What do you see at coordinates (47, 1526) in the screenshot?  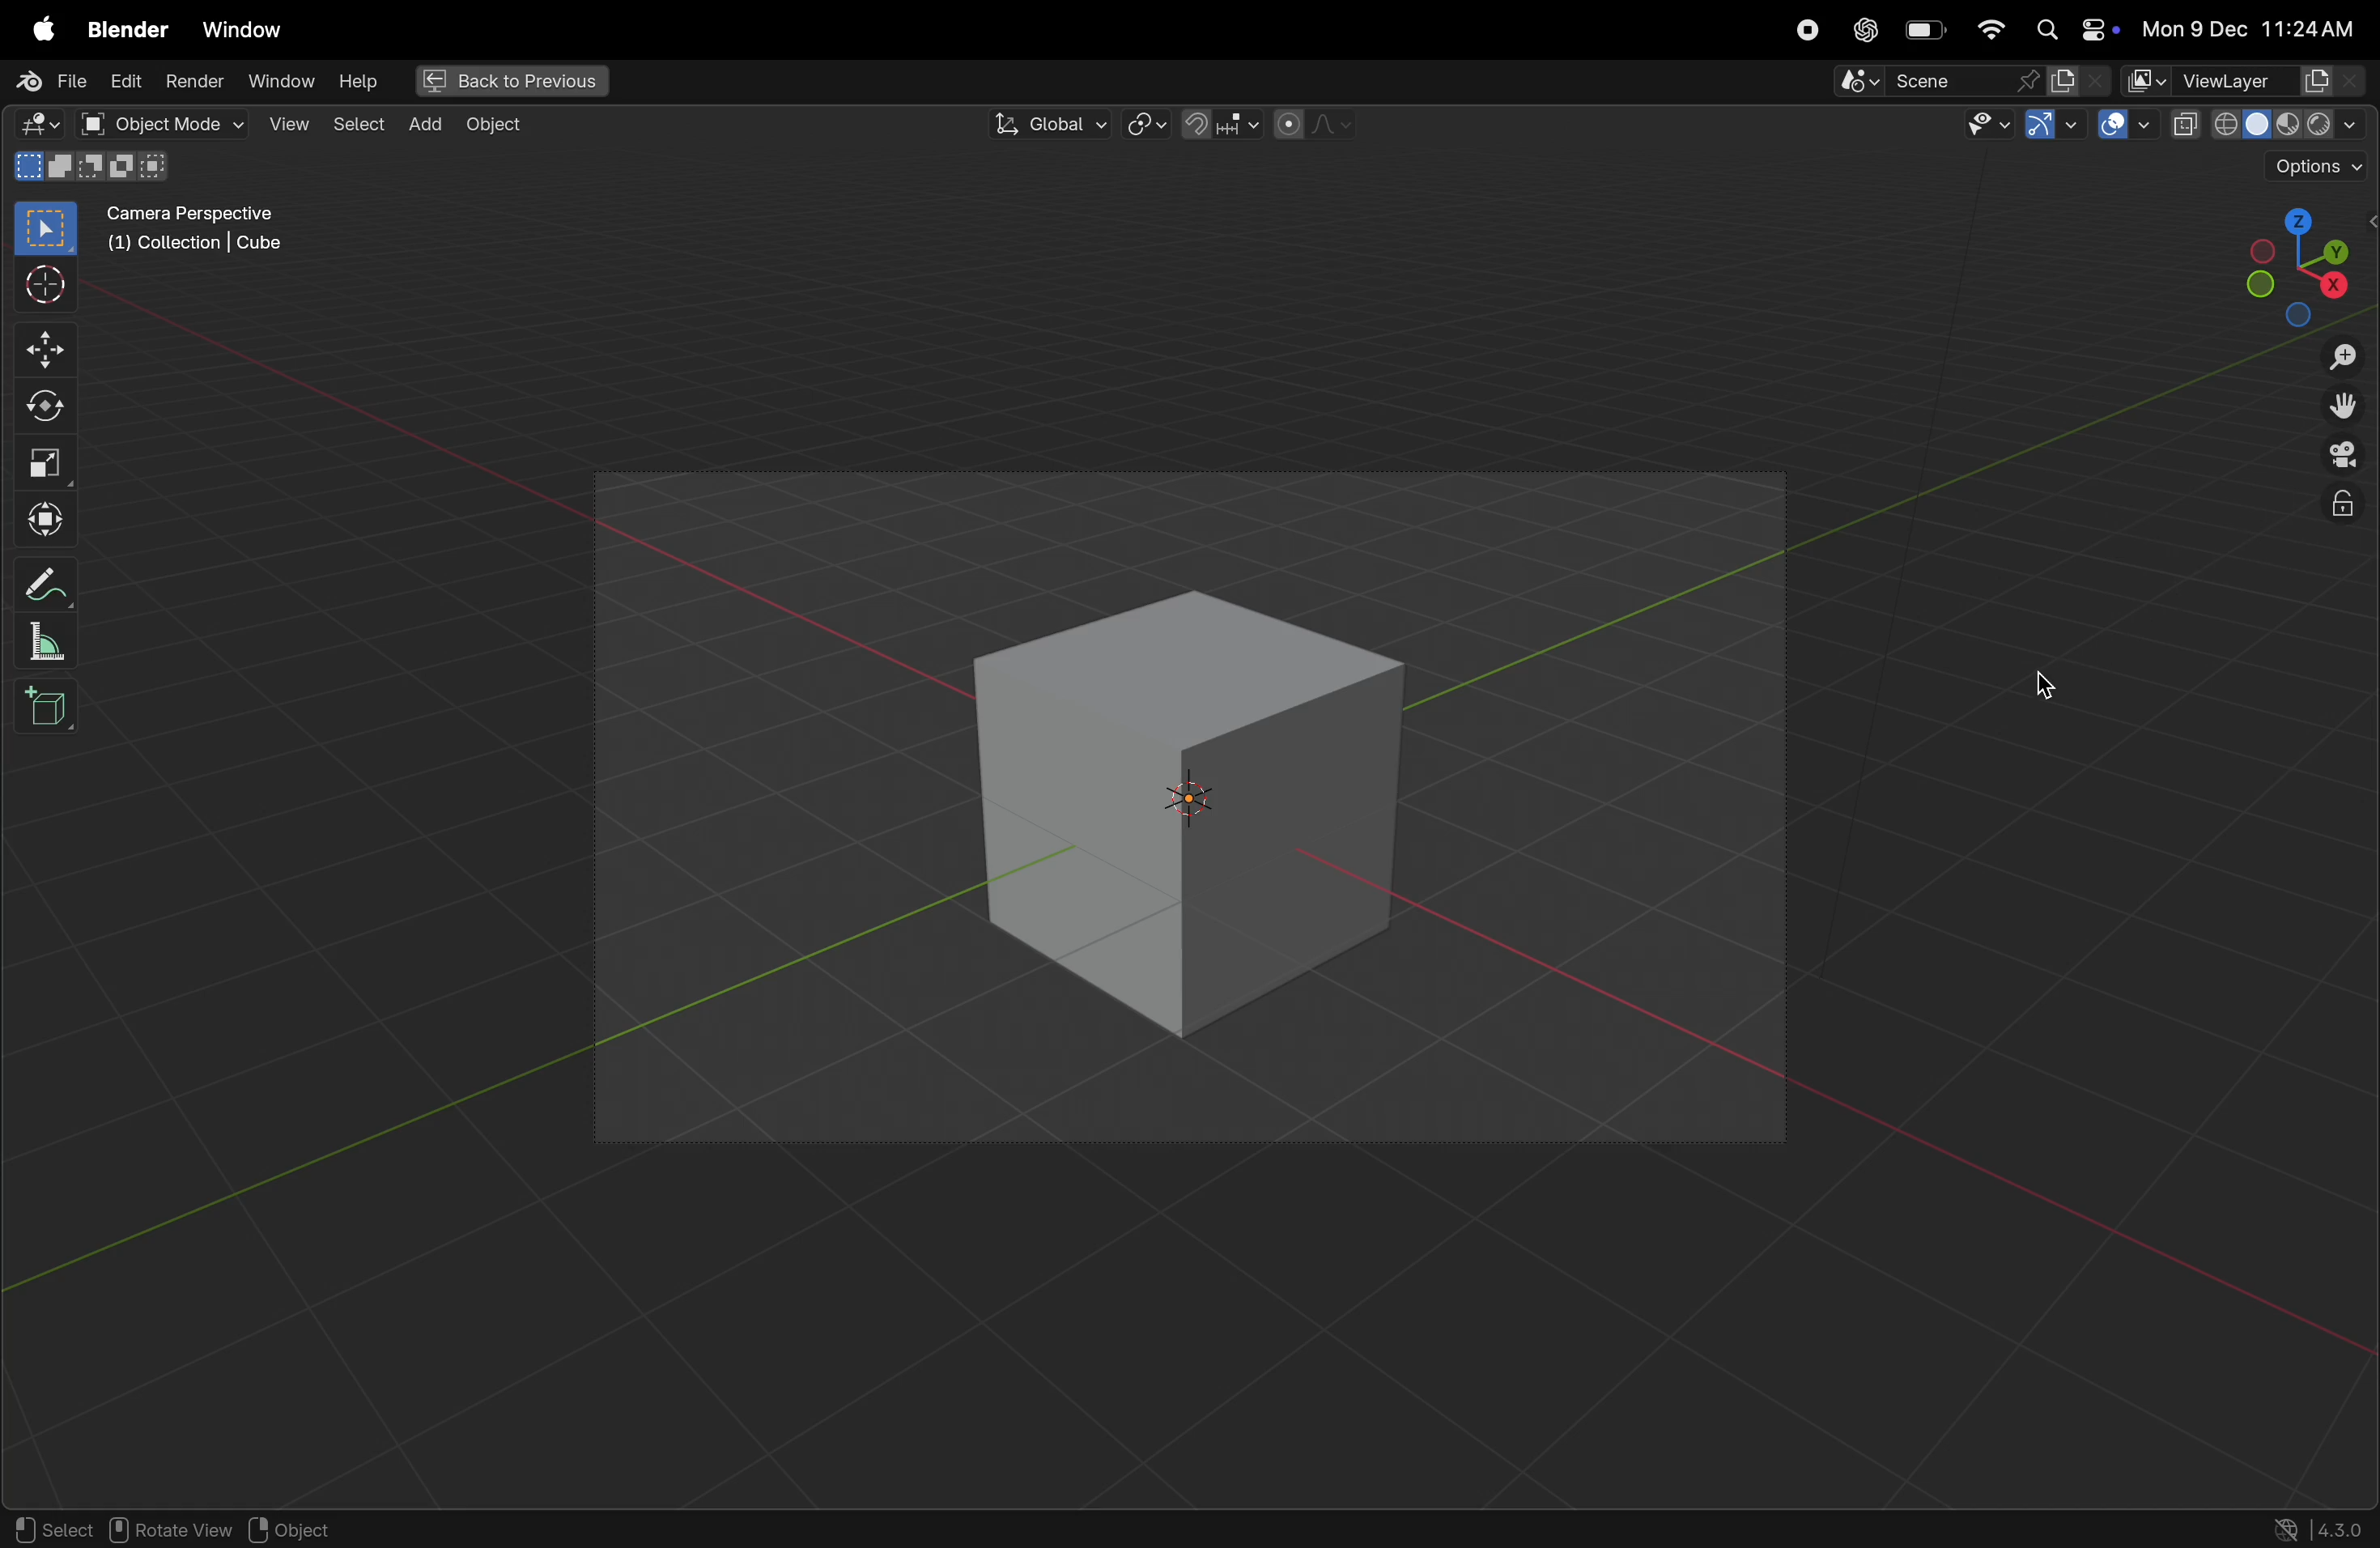 I see `select` at bounding box center [47, 1526].